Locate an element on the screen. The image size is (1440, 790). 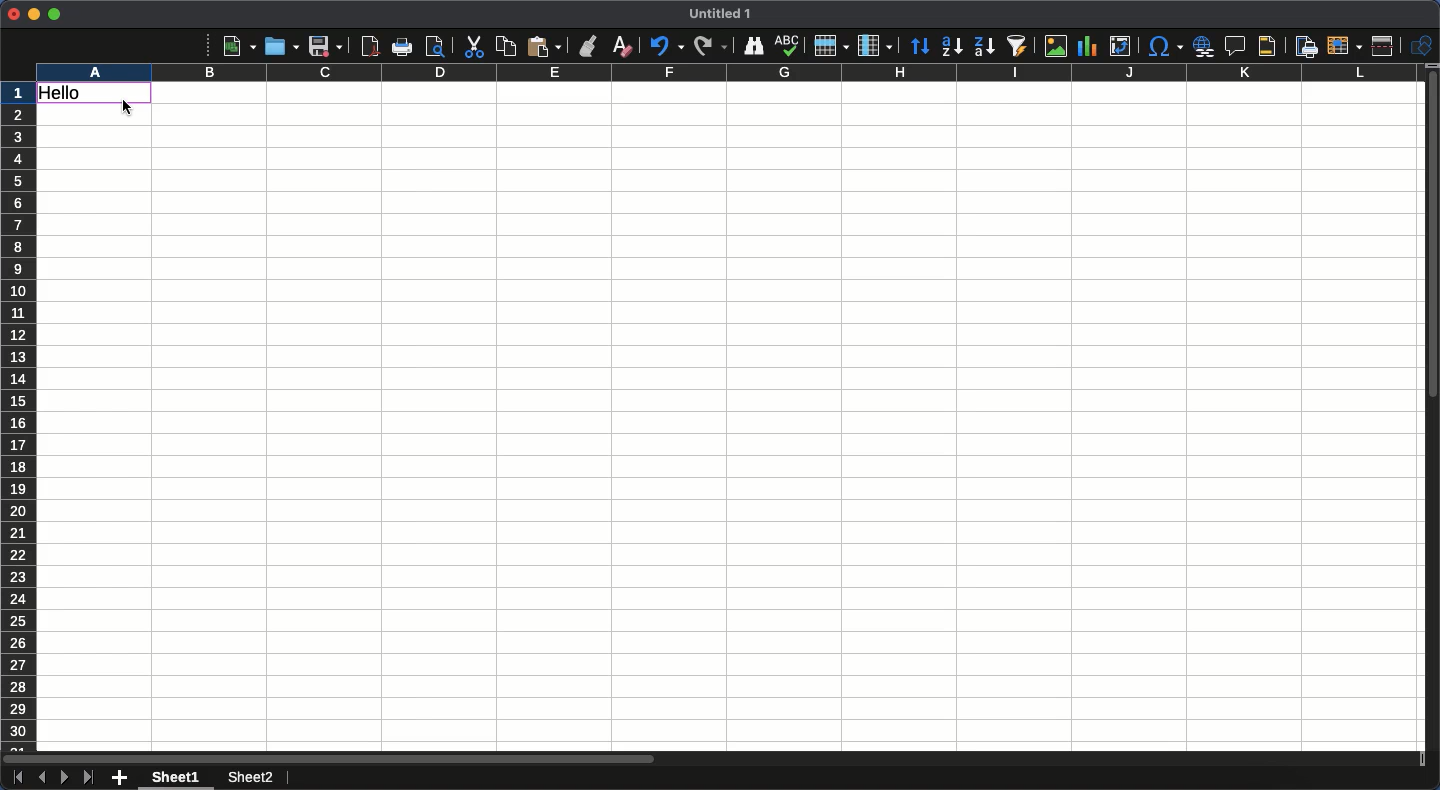
Print preview is located at coordinates (435, 46).